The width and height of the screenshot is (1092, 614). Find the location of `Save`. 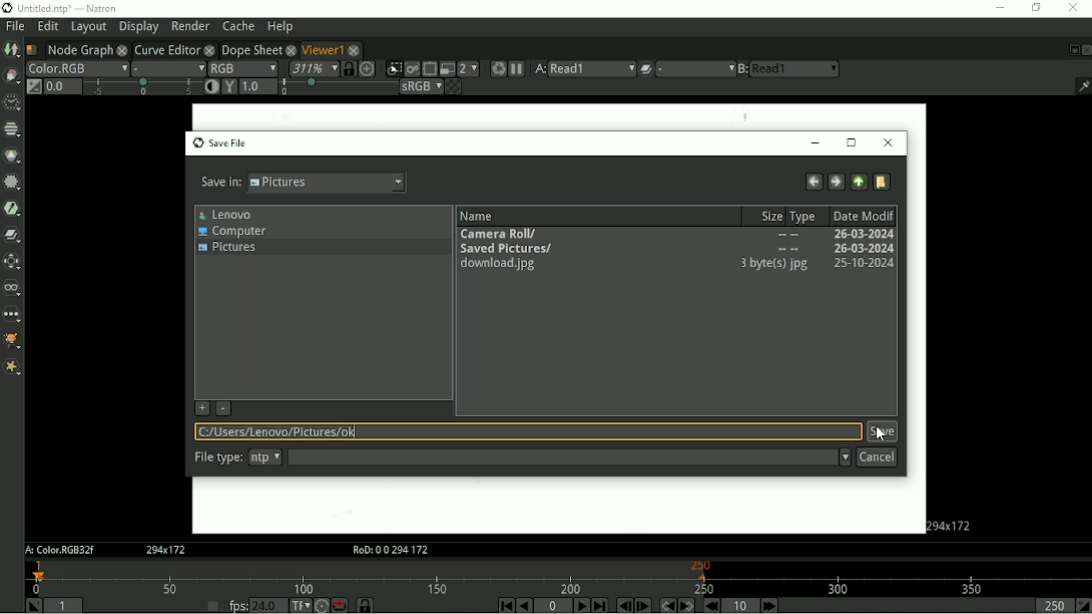

Save is located at coordinates (882, 431).